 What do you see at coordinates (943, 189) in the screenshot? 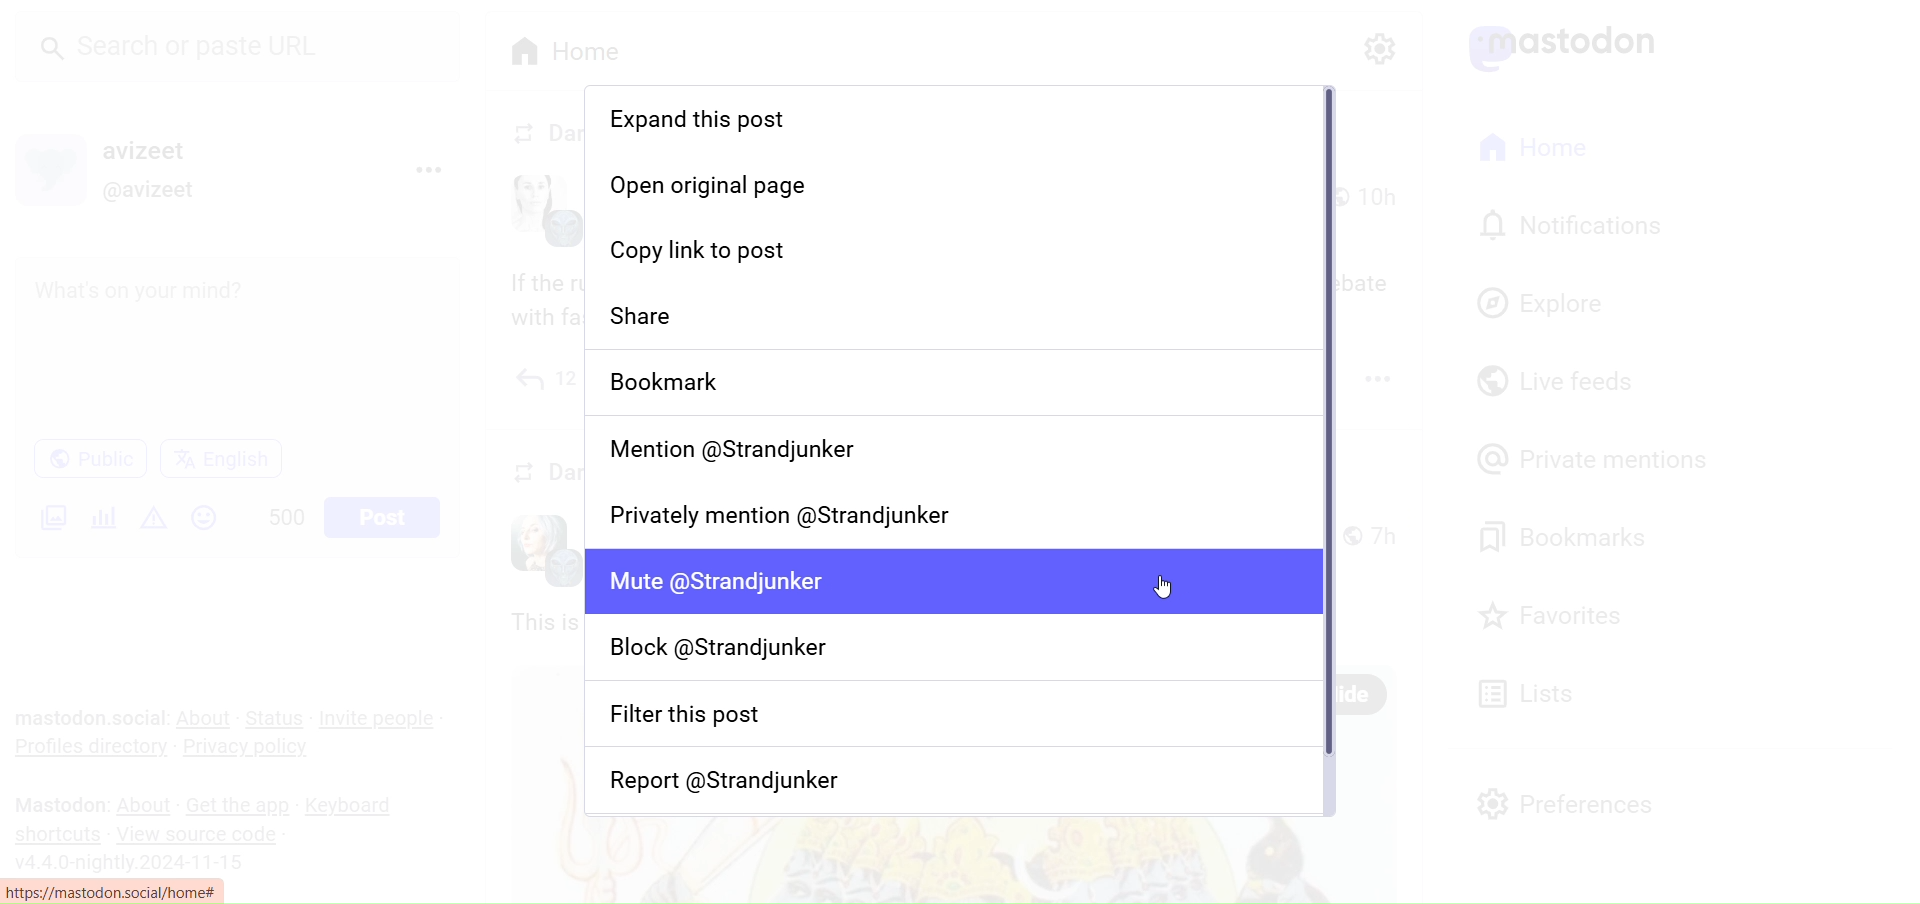
I see `Open original Page` at bounding box center [943, 189].